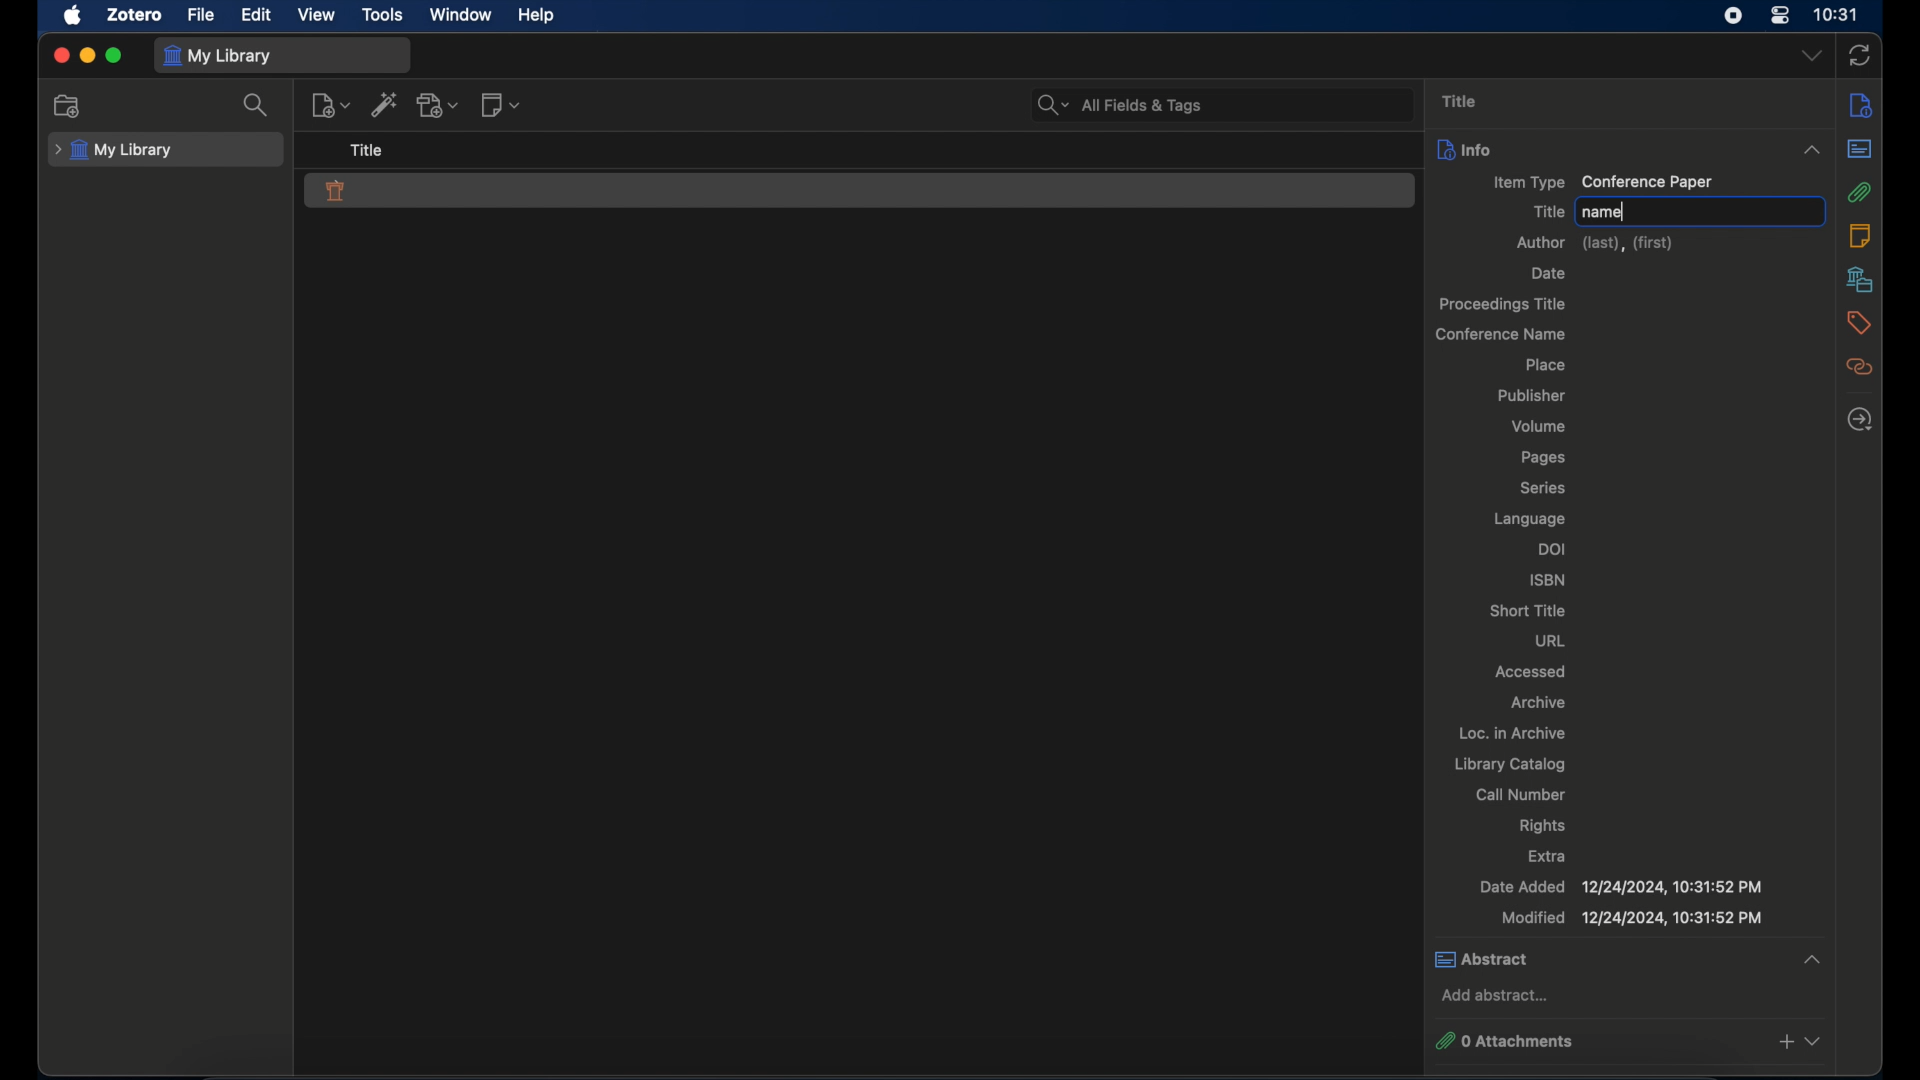 The height and width of the screenshot is (1080, 1920). What do you see at coordinates (317, 14) in the screenshot?
I see `view` at bounding box center [317, 14].